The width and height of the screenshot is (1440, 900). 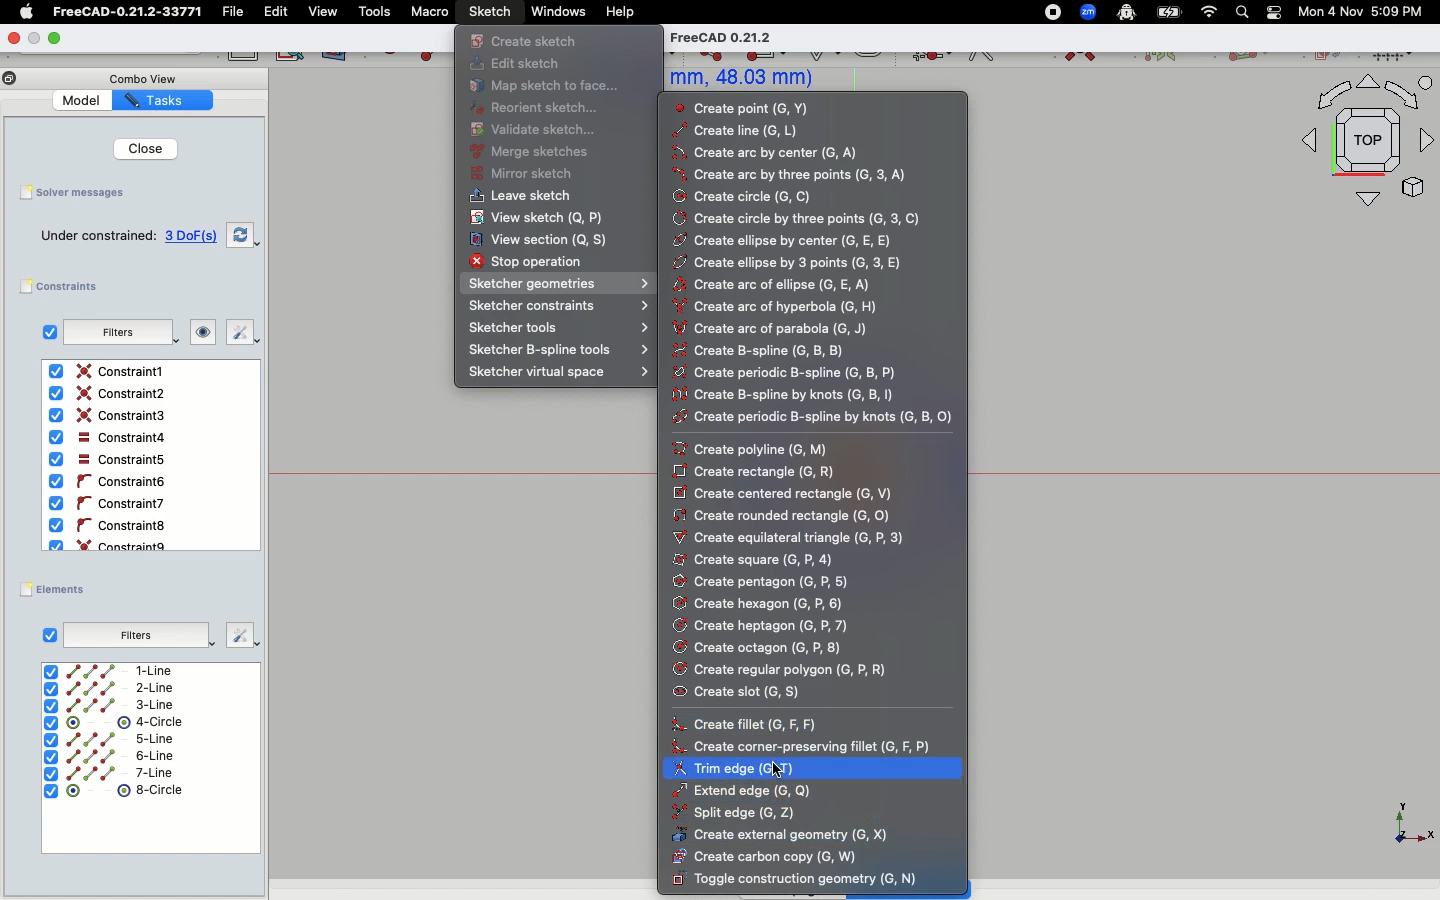 I want to click on Create arc of hyperbole, so click(x=782, y=308).